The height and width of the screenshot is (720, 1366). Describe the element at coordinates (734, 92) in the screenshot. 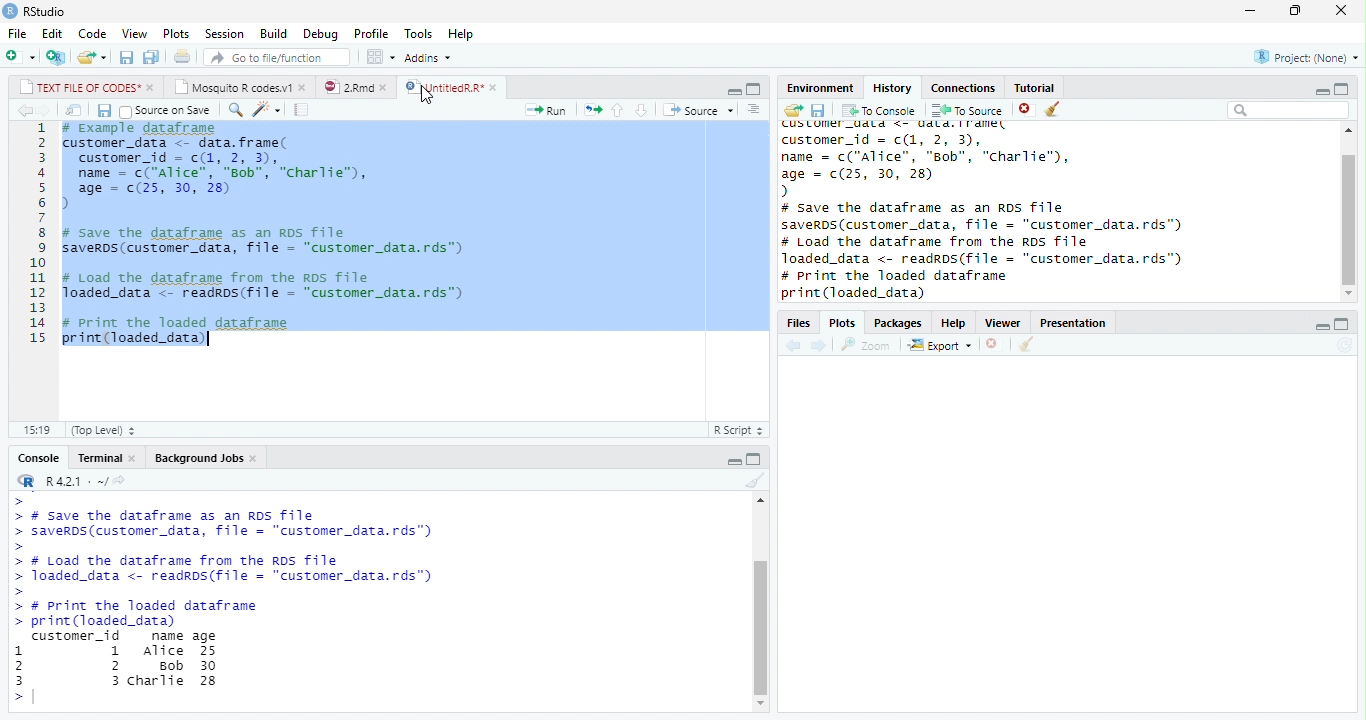

I see `minimize` at that location.